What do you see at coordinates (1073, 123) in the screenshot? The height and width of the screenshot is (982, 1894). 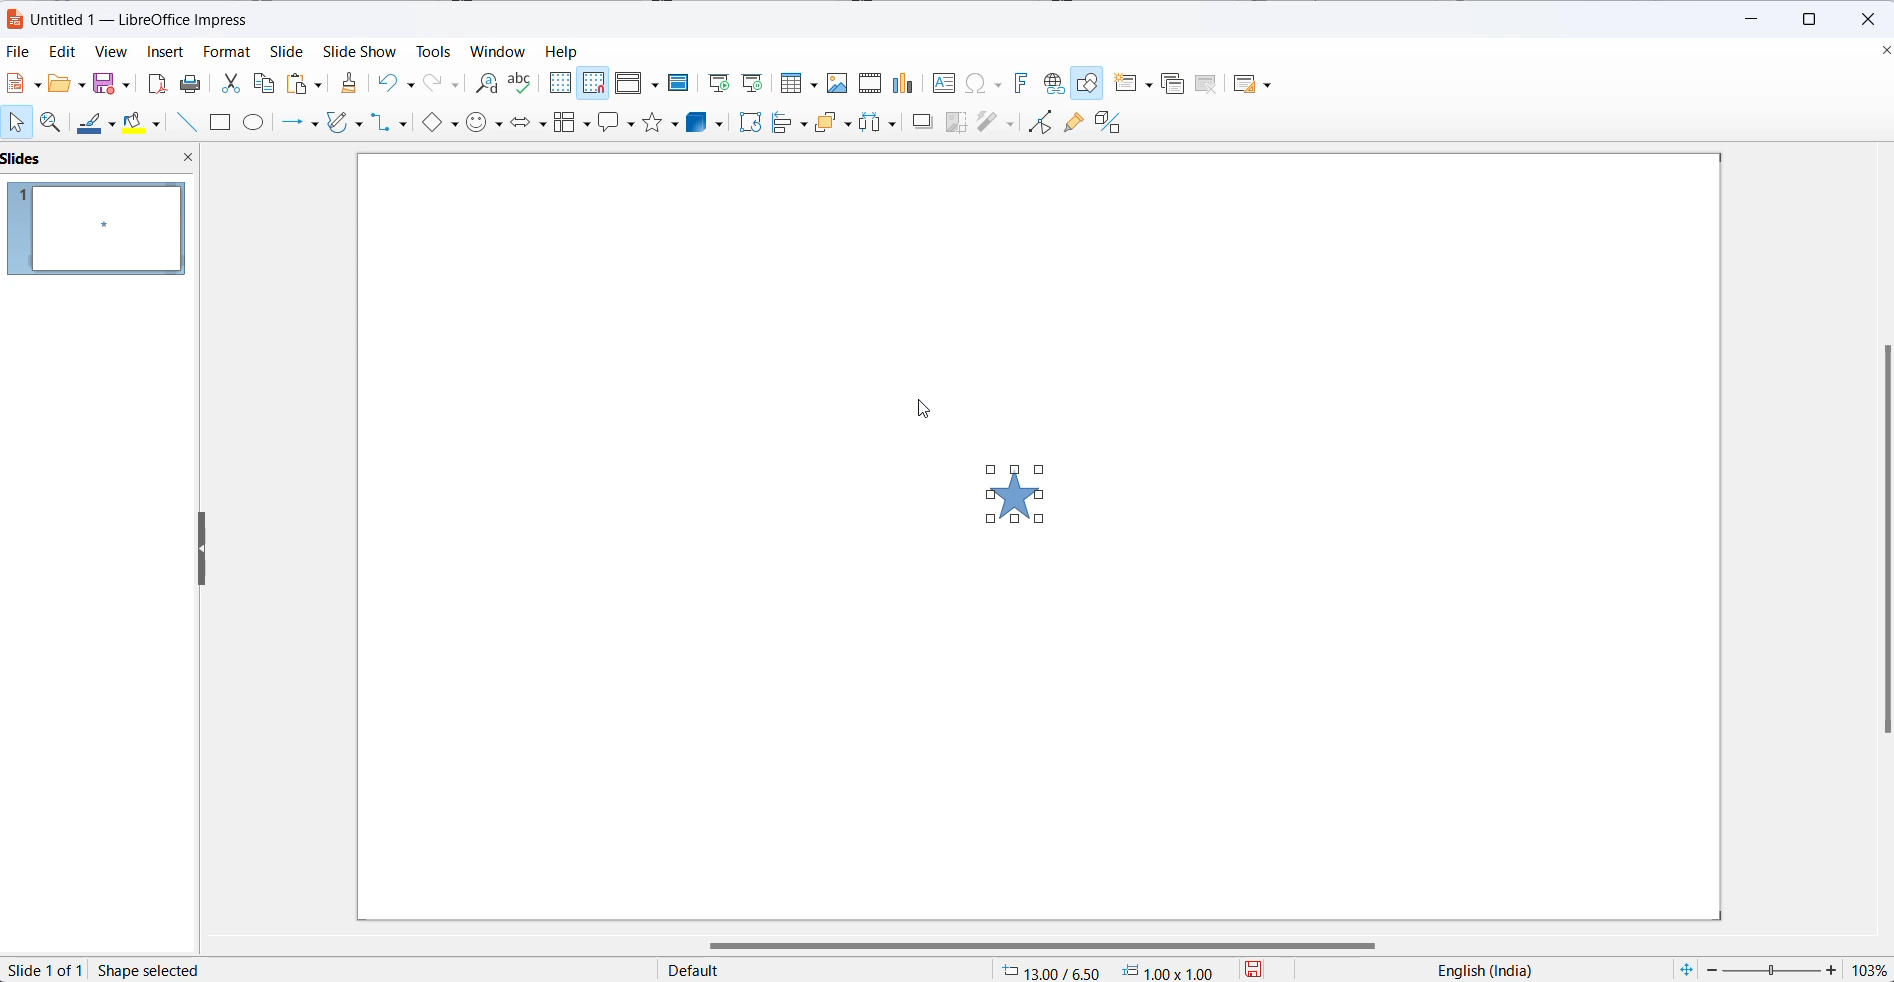 I see `show gluepoint function` at bounding box center [1073, 123].